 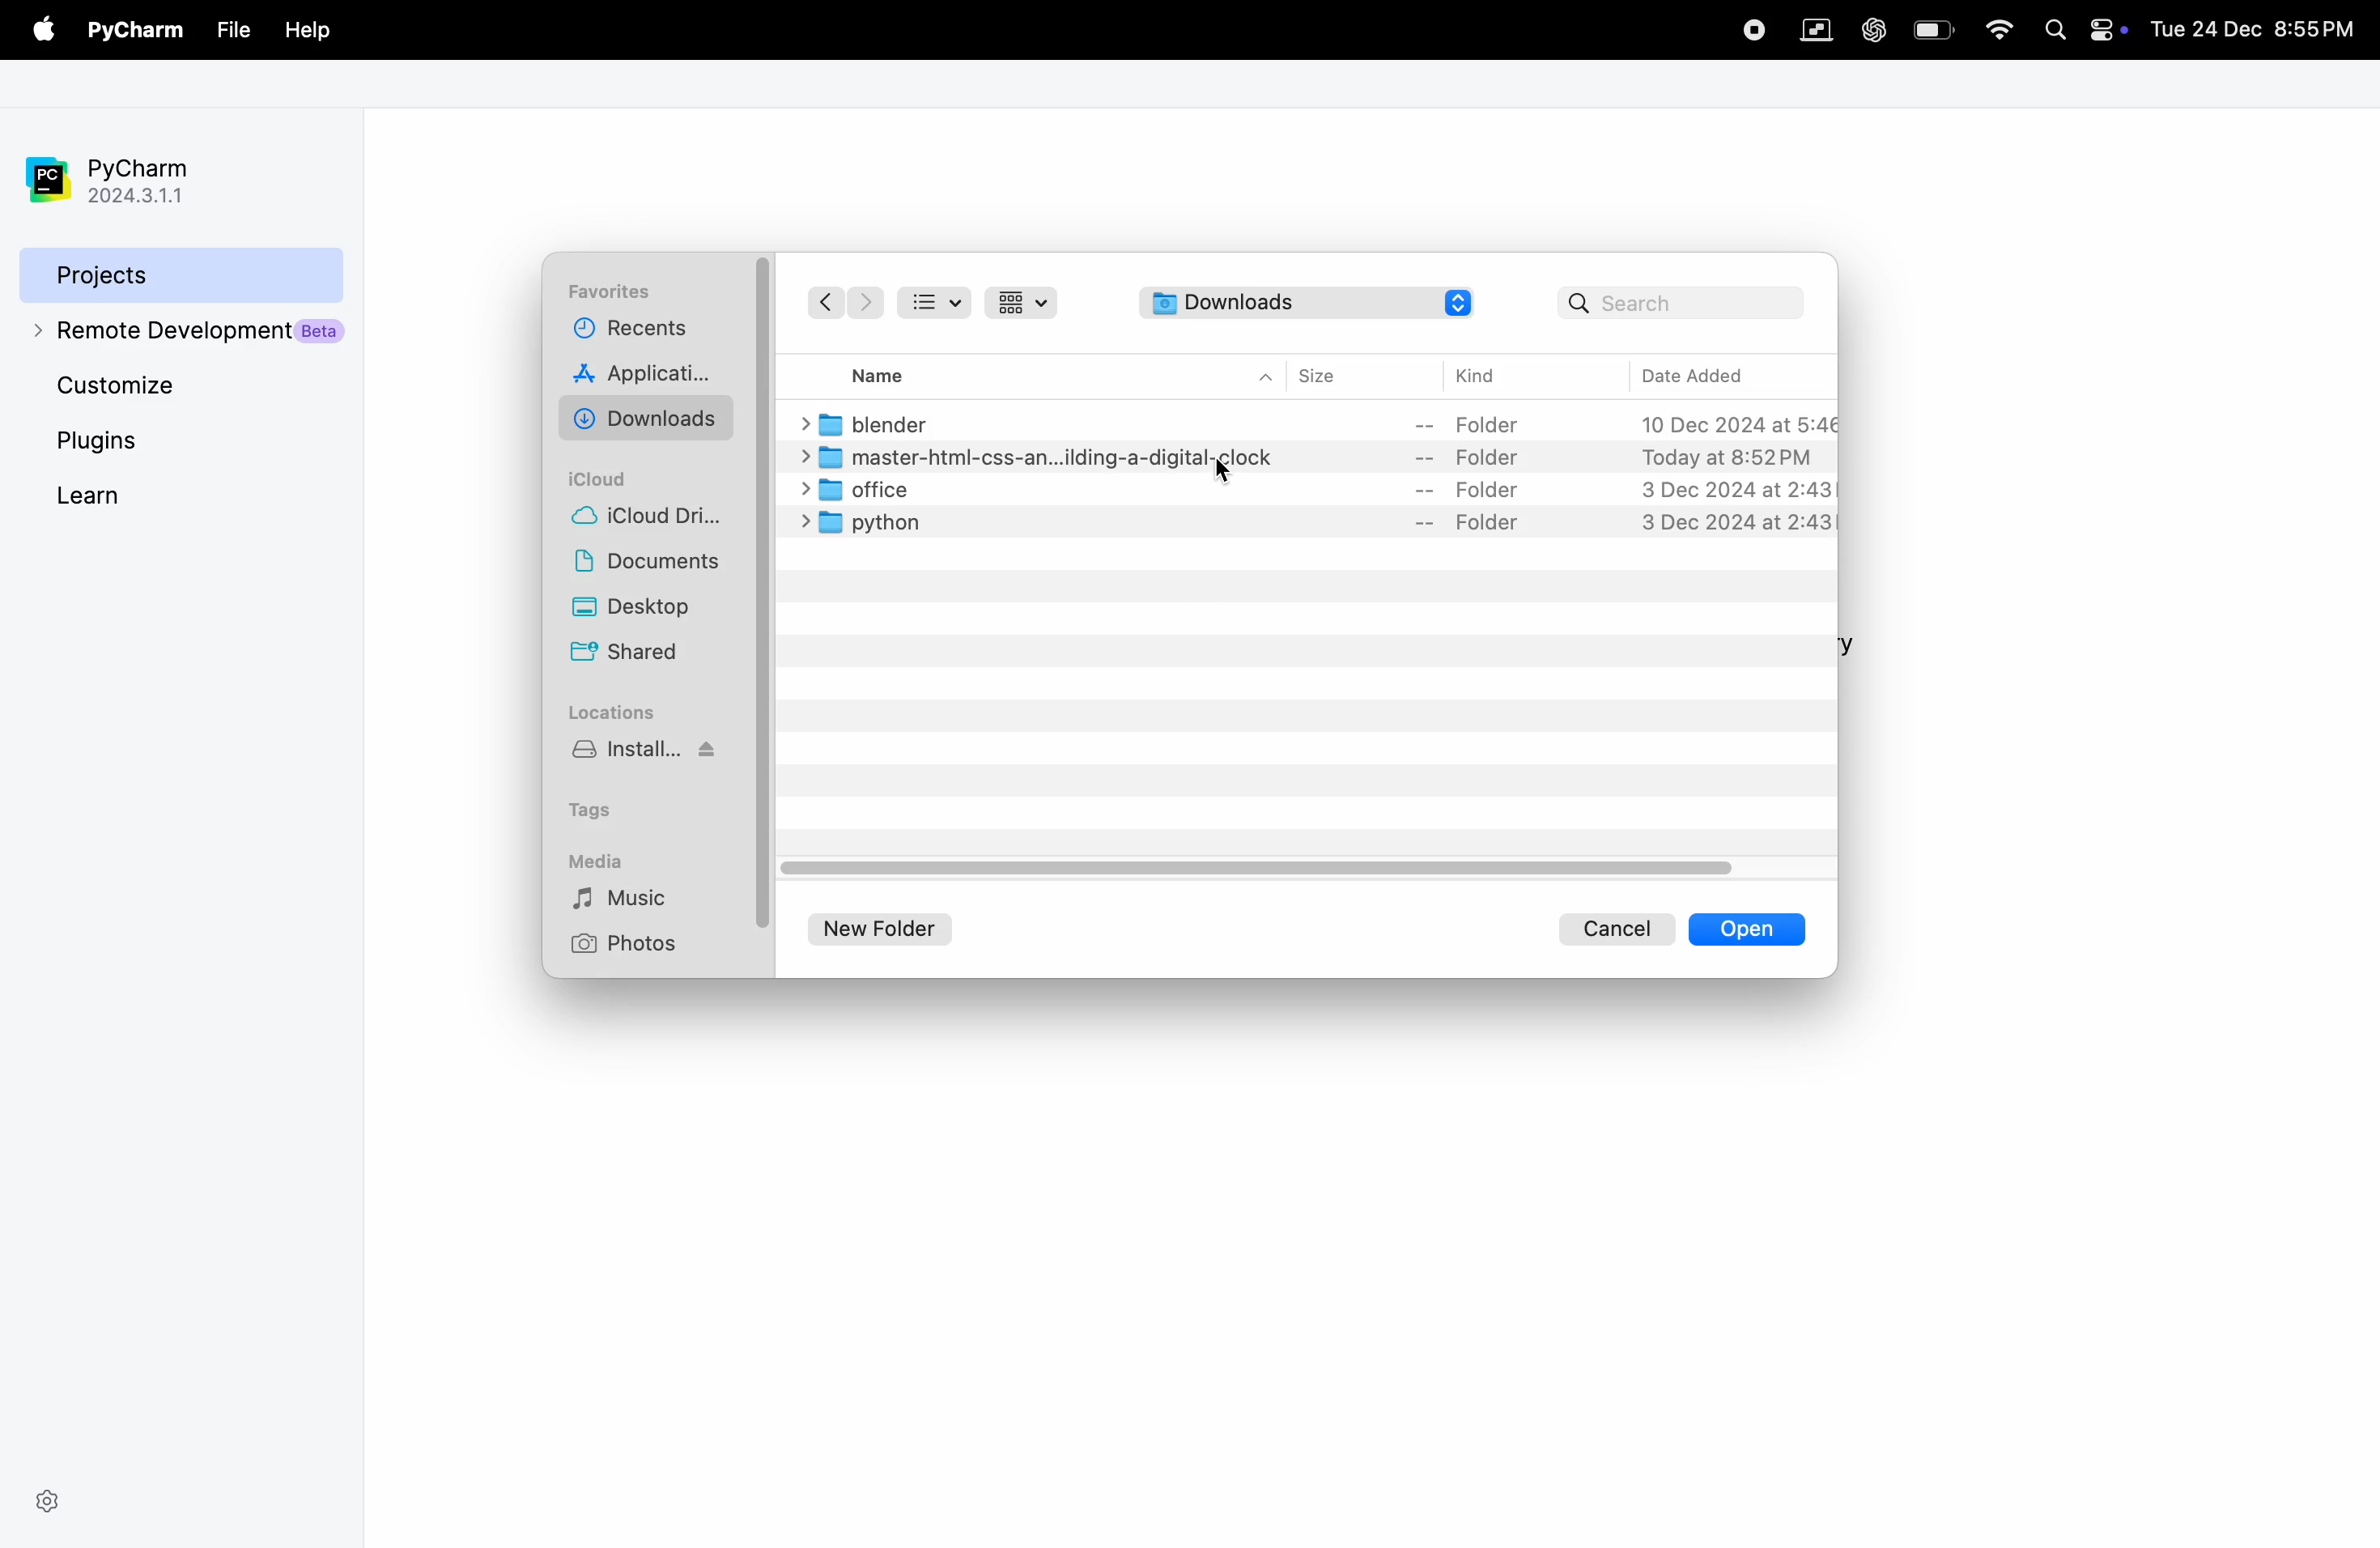 What do you see at coordinates (607, 478) in the screenshot?
I see `icloud` at bounding box center [607, 478].